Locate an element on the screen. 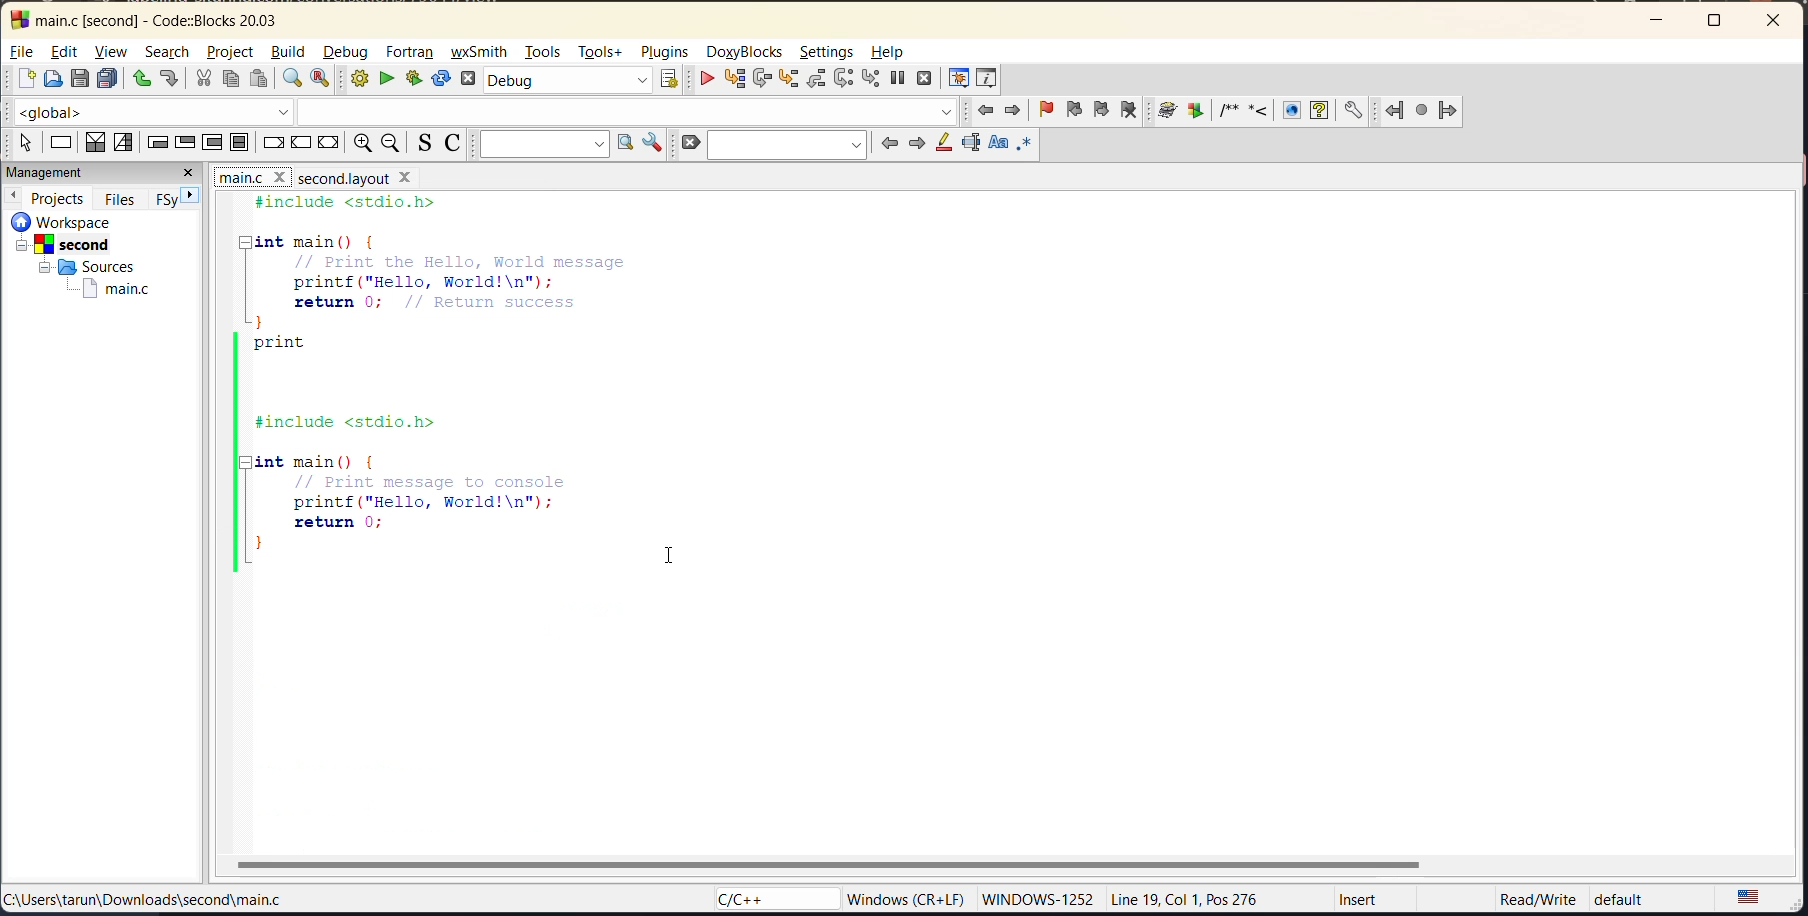 Image resolution: width=1808 pixels, height=916 pixels. text language is located at coordinates (1757, 896).